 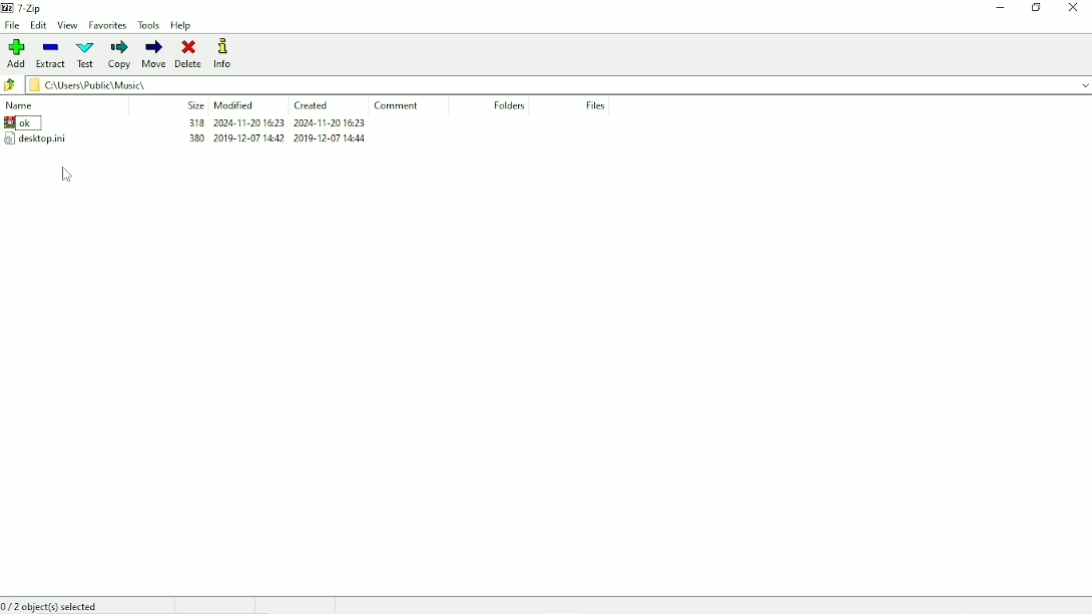 What do you see at coordinates (596, 107) in the screenshot?
I see `Files` at bounding box center [596, 107].